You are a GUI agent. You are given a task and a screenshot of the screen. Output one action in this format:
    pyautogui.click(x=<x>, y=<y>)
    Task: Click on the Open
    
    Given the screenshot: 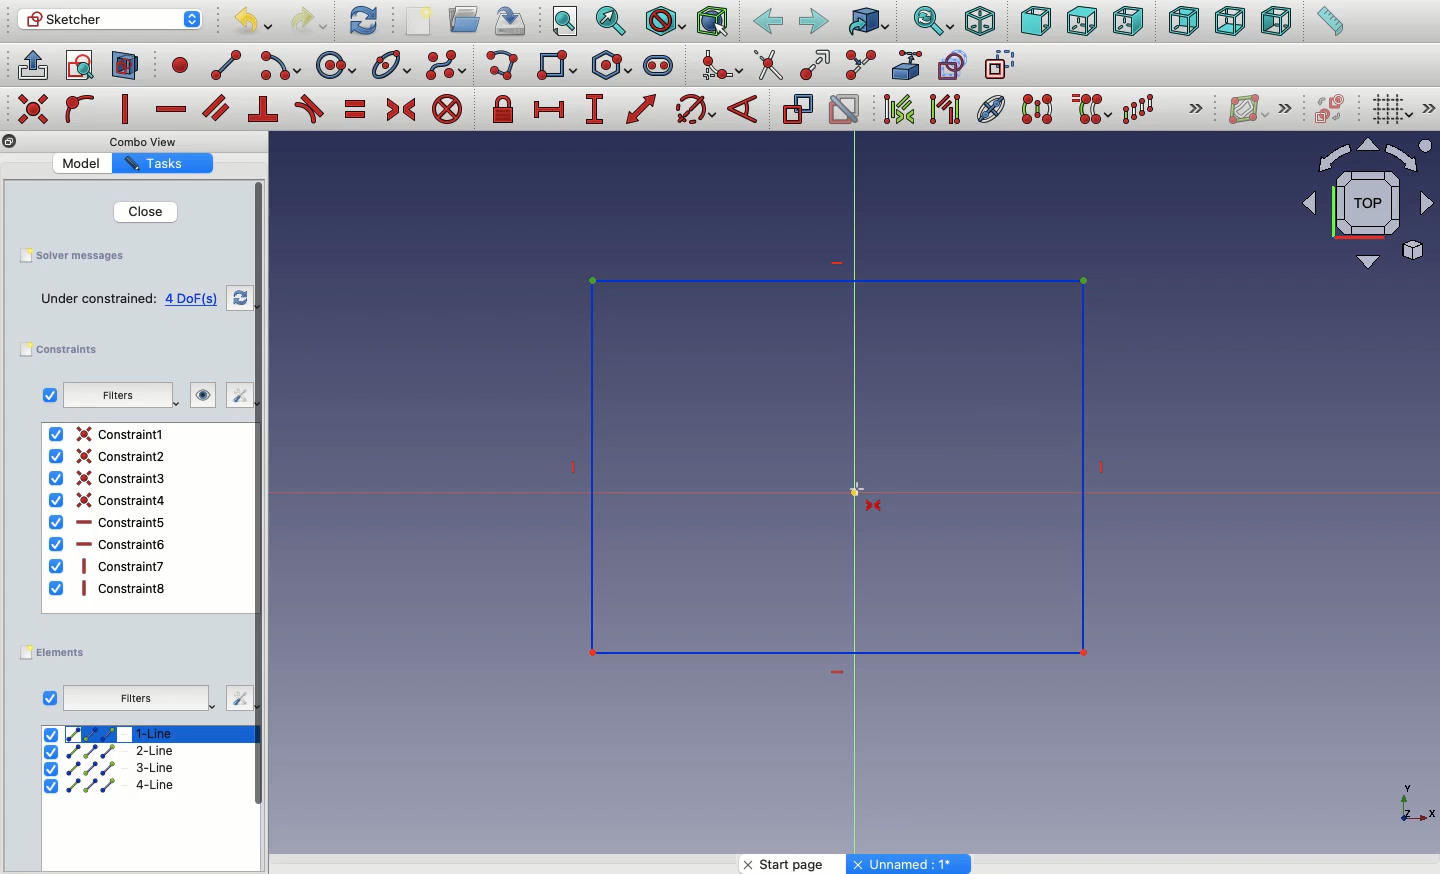 What is the action you would take?
    pyautogui.click(x=467, y=20)
    